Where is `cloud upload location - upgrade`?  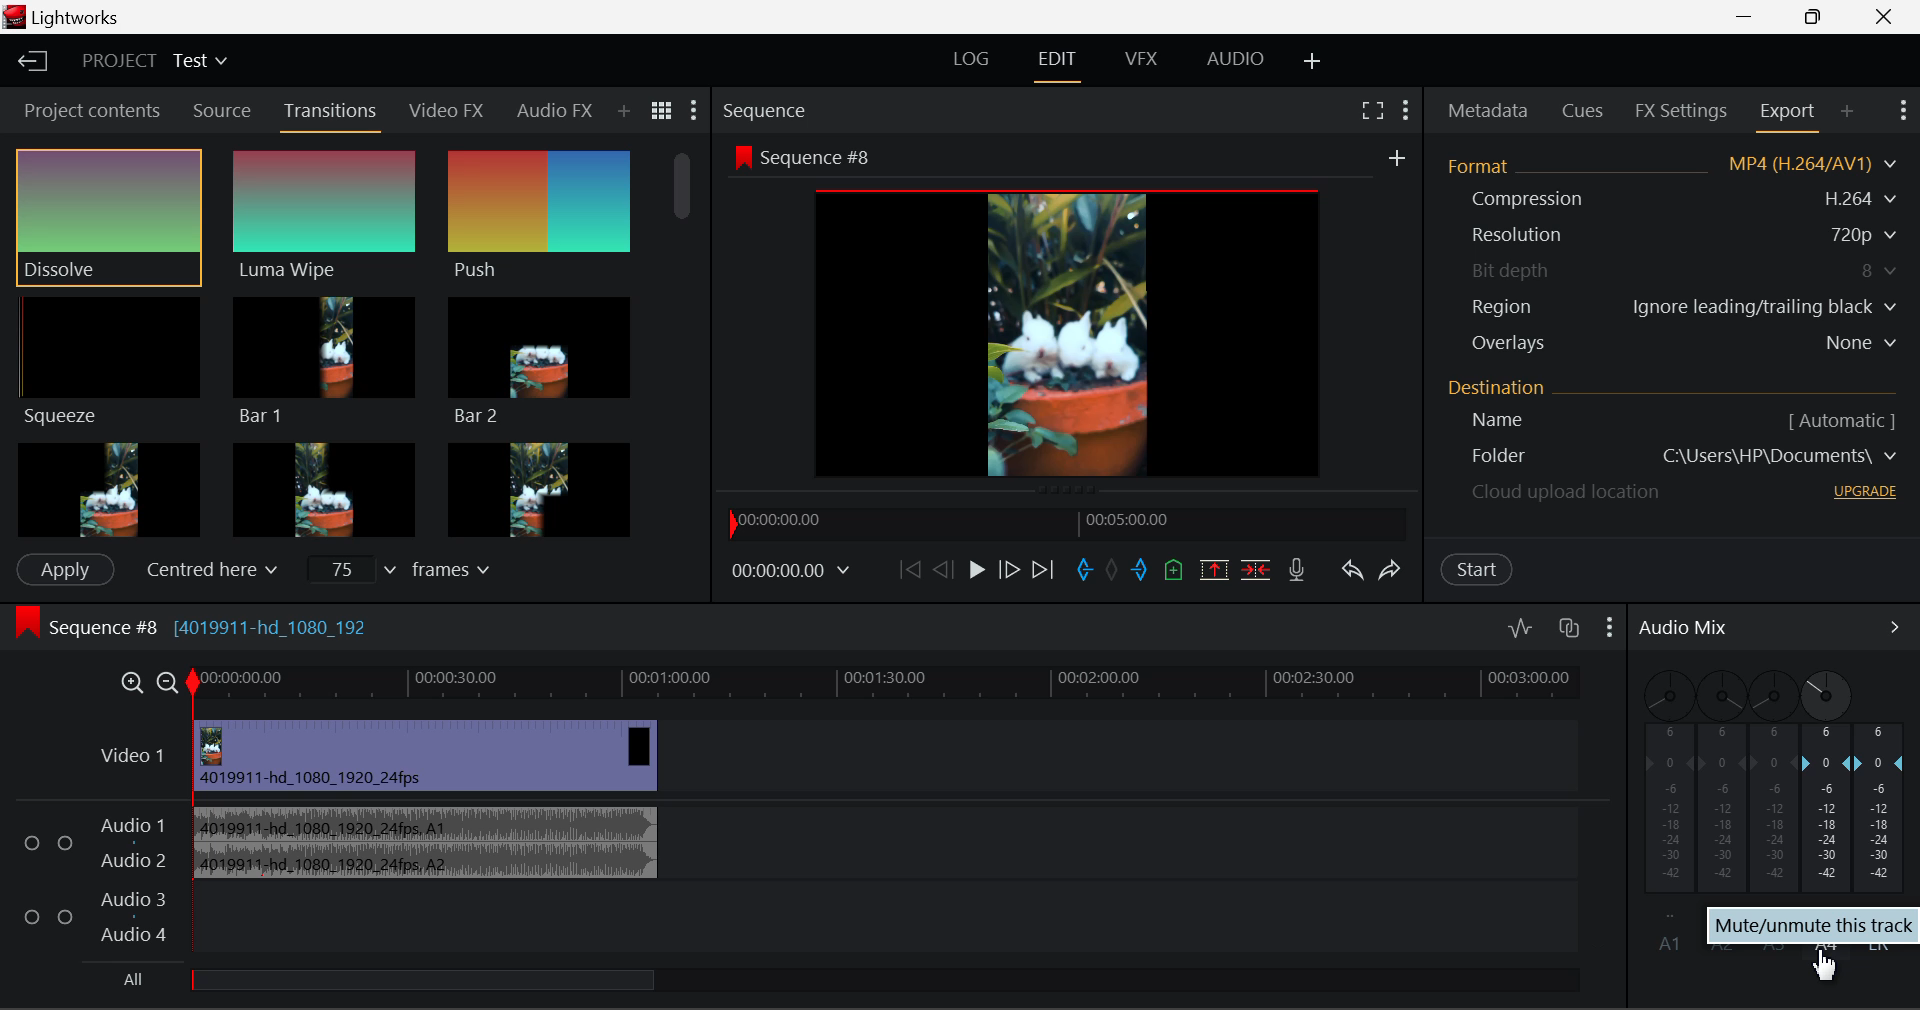
cloud upload location - upgrade is located at coordinates (1670, 491).